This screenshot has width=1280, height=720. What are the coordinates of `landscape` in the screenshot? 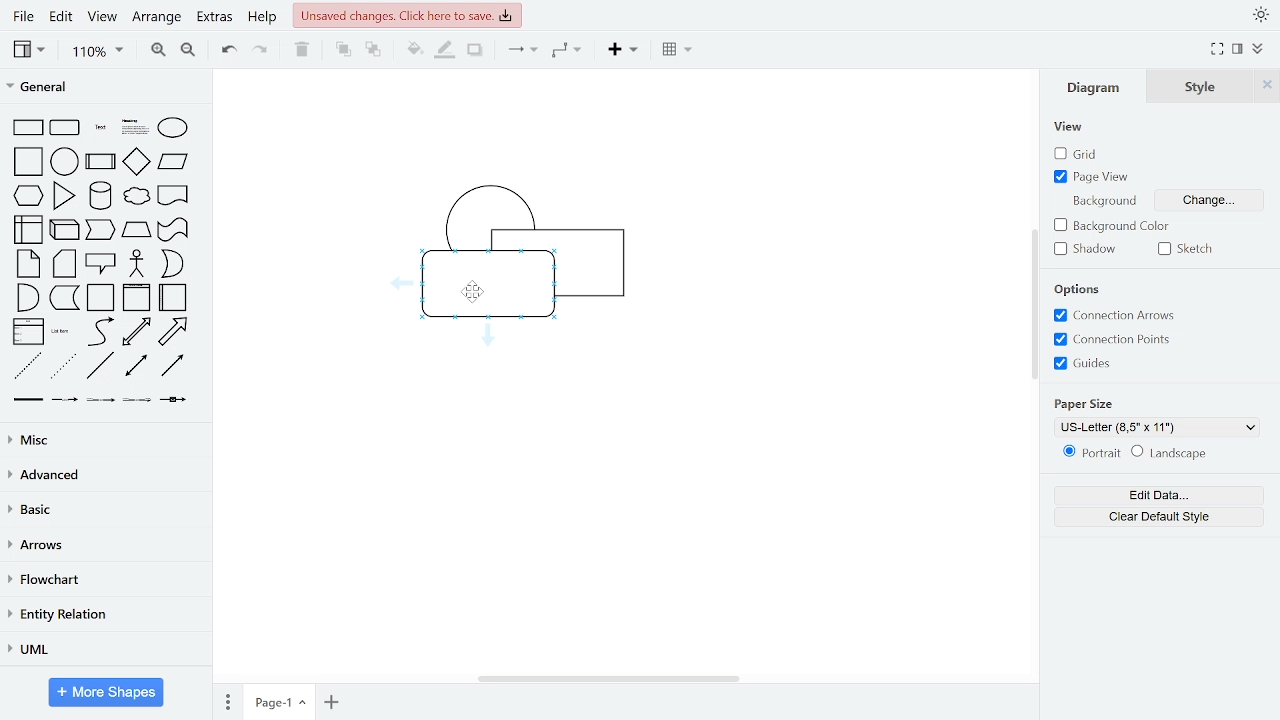 It's located at (1176, 454).